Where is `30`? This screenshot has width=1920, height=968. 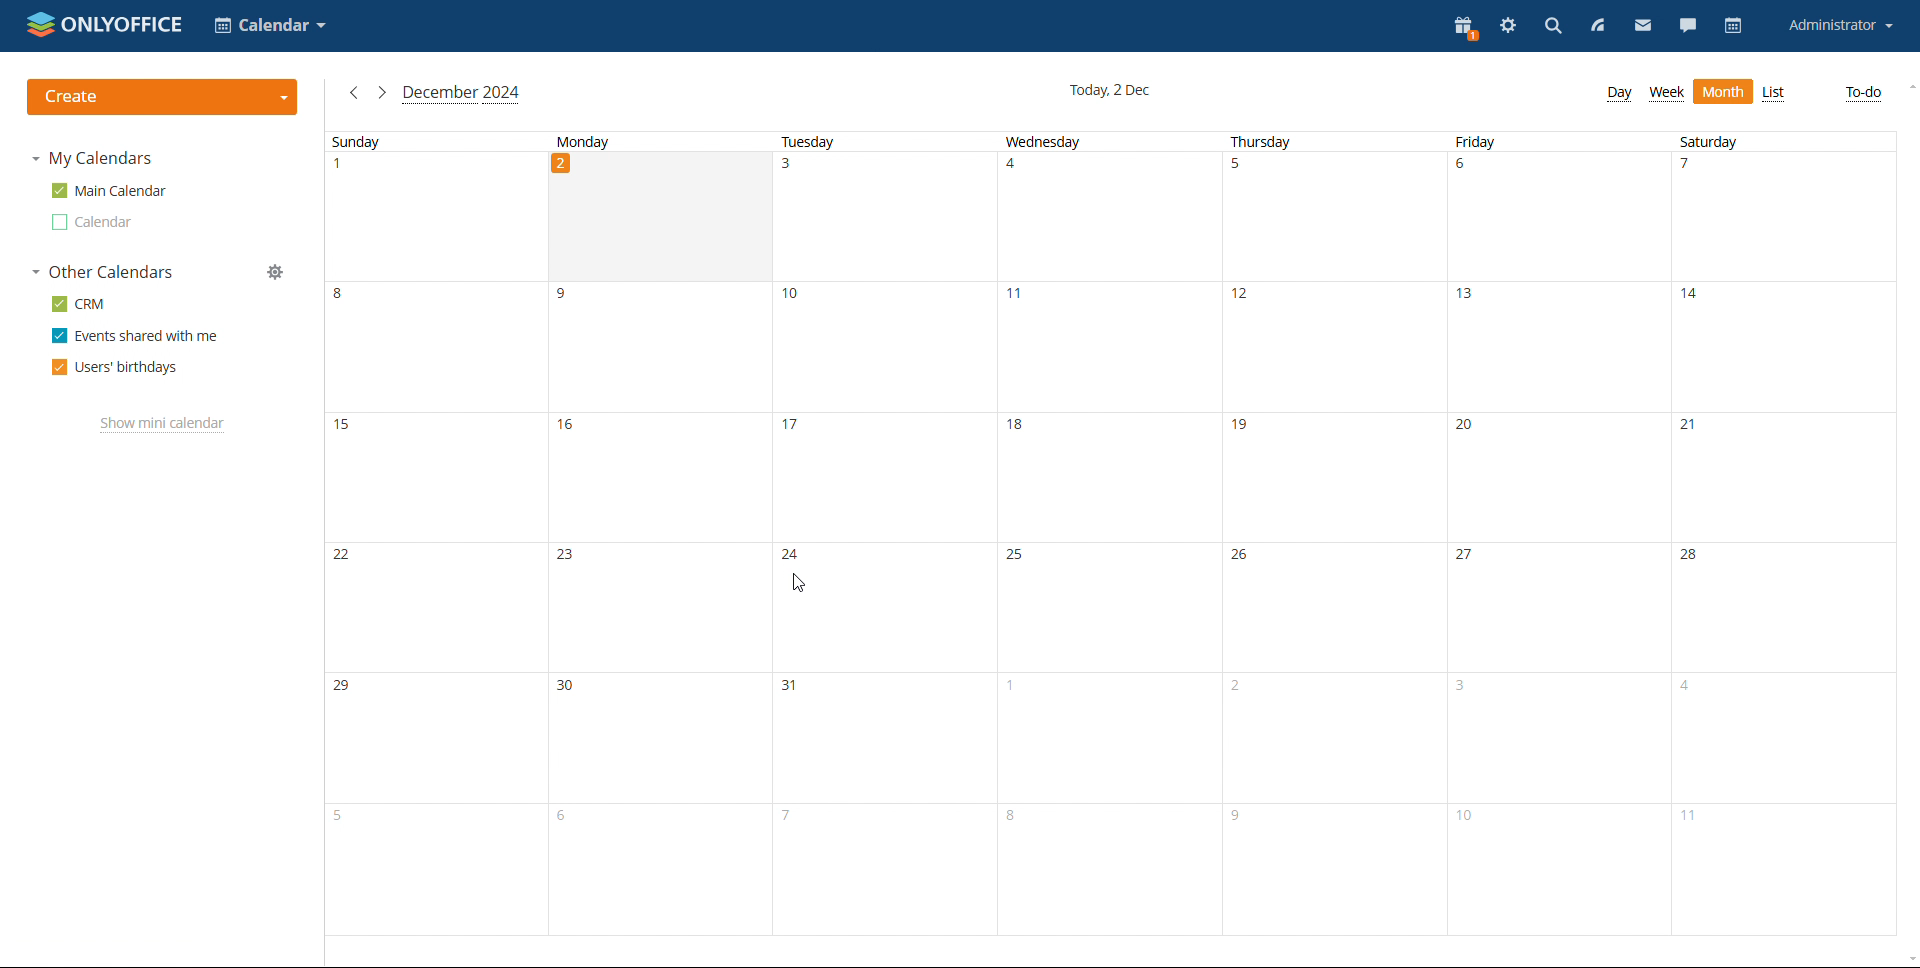 30 is located at coordinates (568, 687).